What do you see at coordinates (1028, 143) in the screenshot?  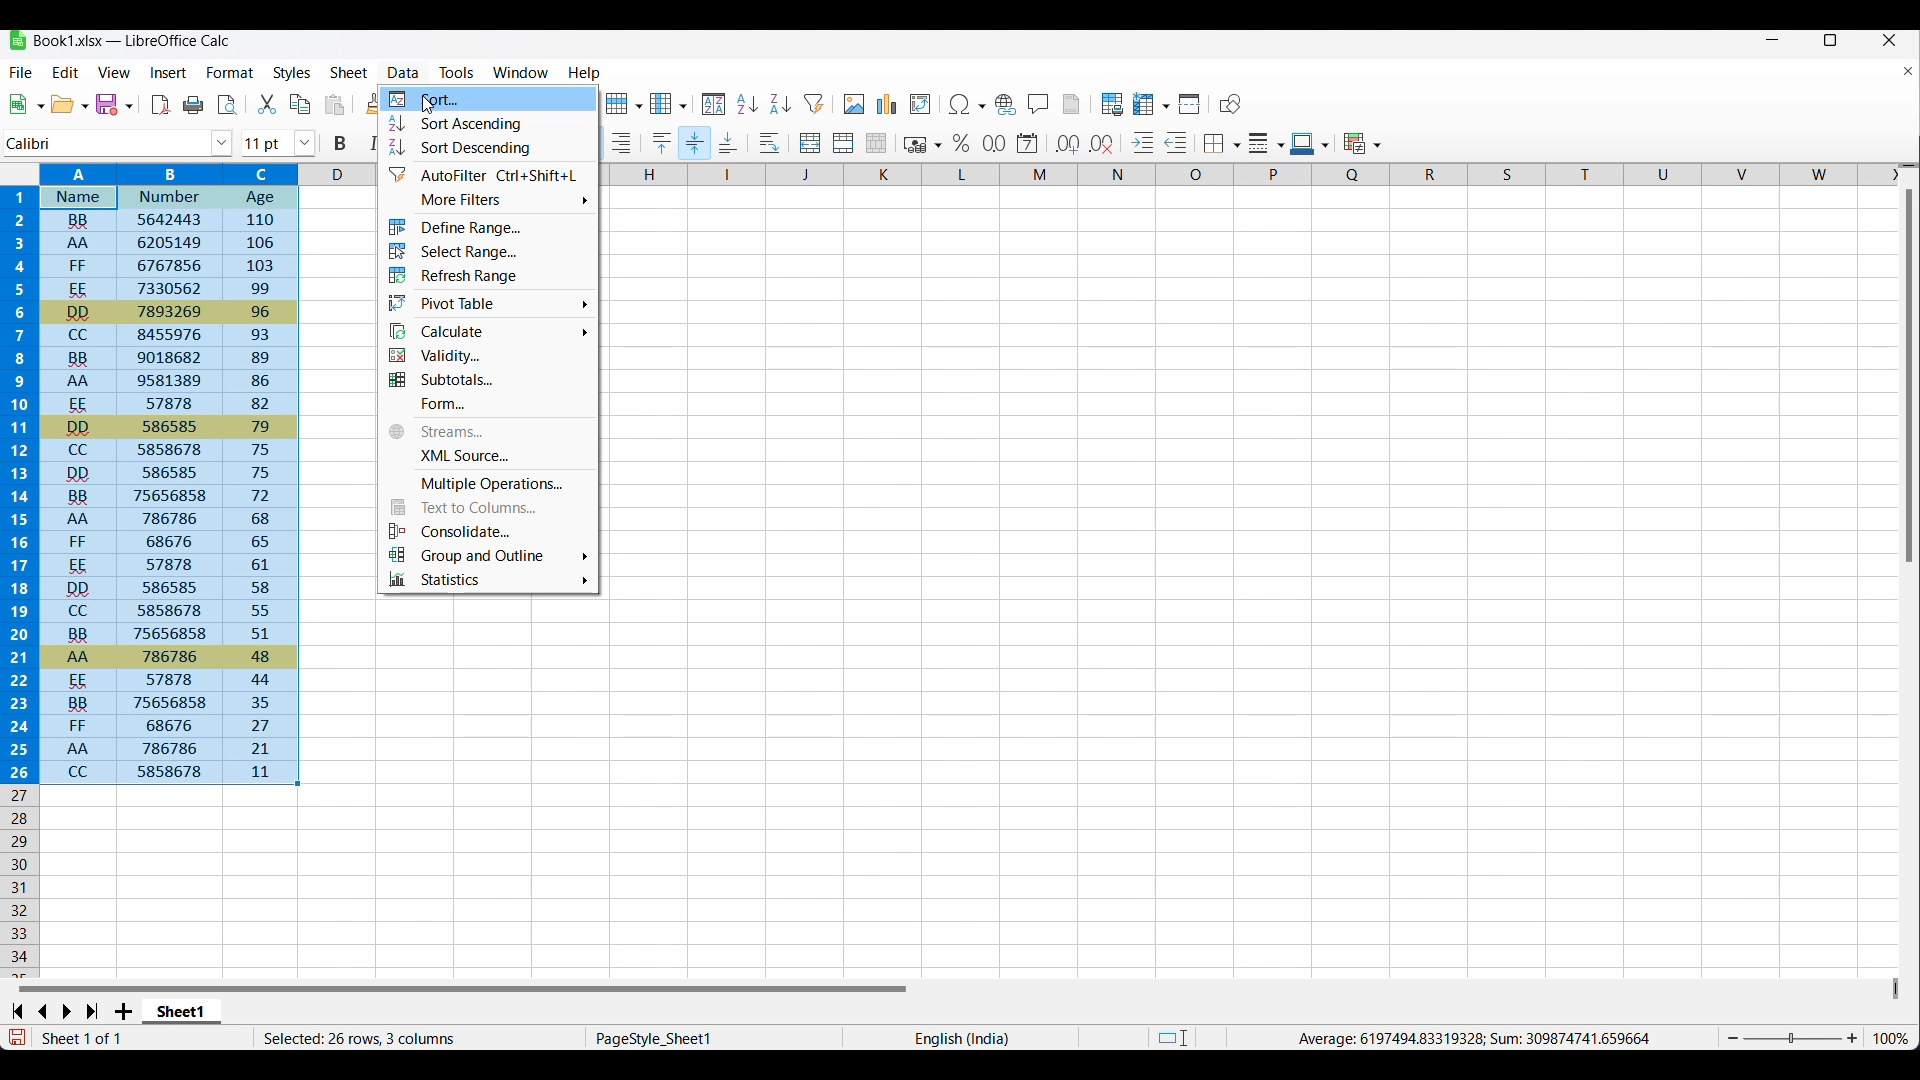 I see `Format as date` at bounding box center [1028, 143].